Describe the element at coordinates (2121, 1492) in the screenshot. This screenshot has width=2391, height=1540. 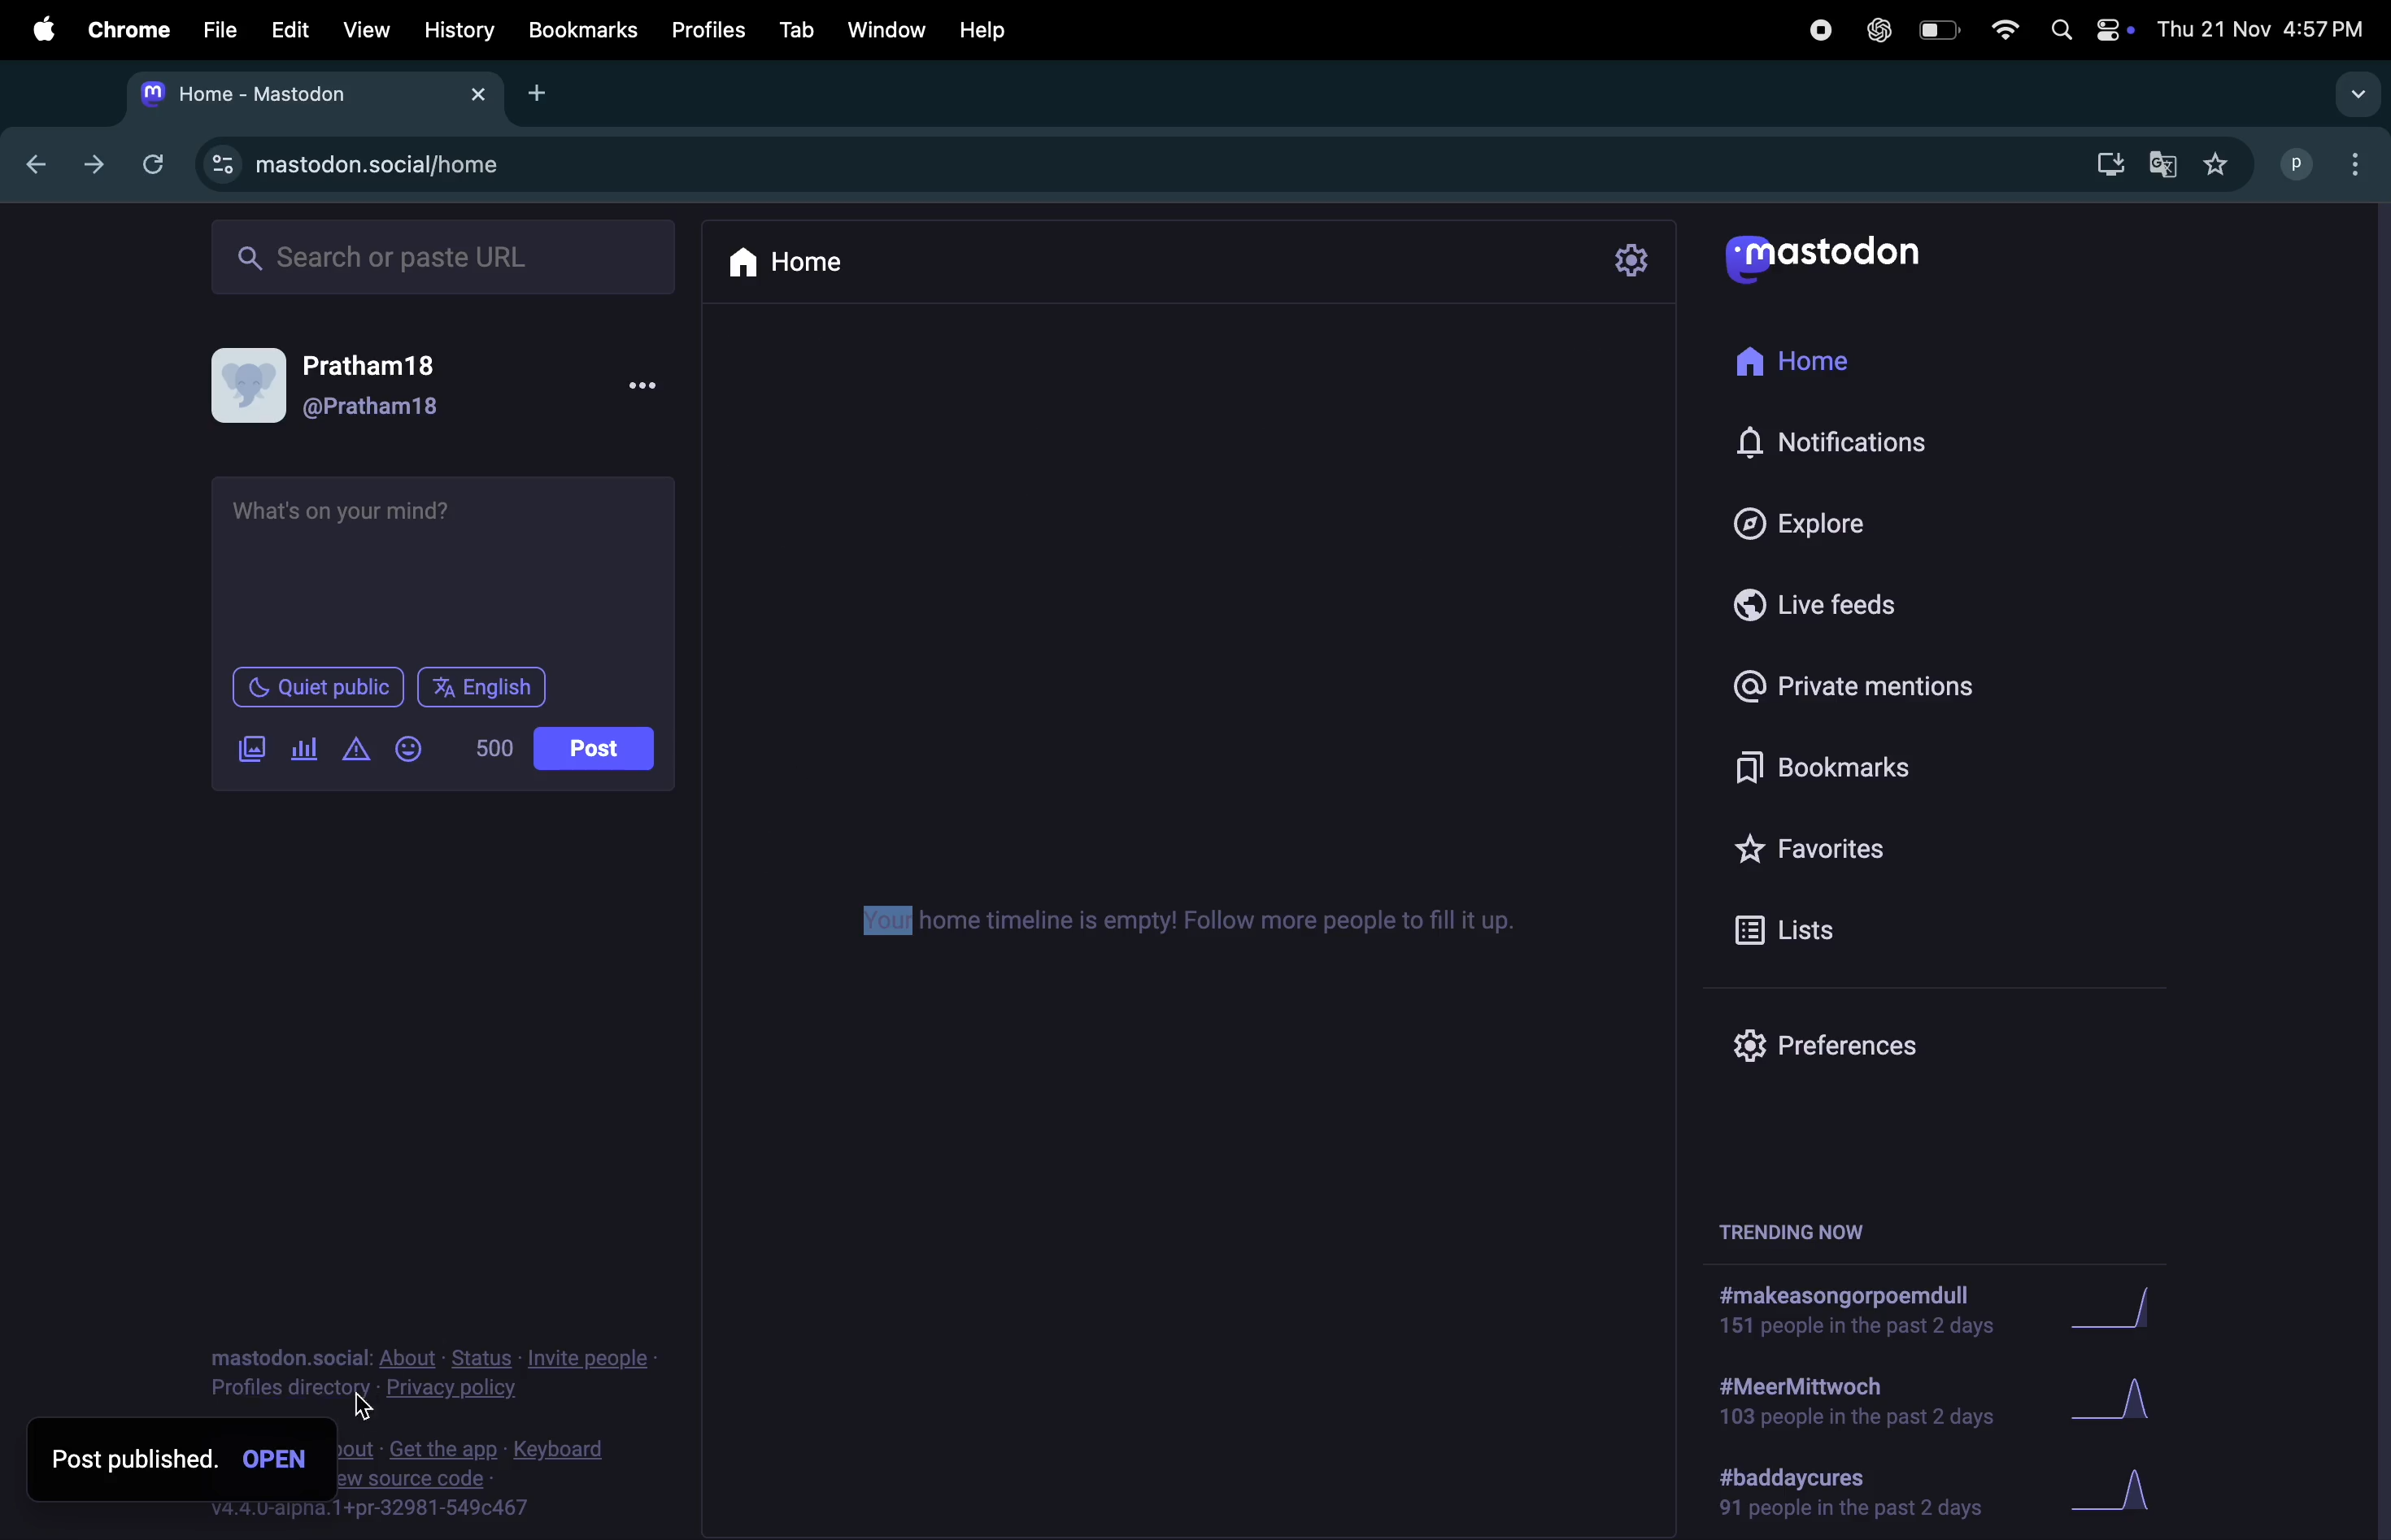
I see `graph` at that location.